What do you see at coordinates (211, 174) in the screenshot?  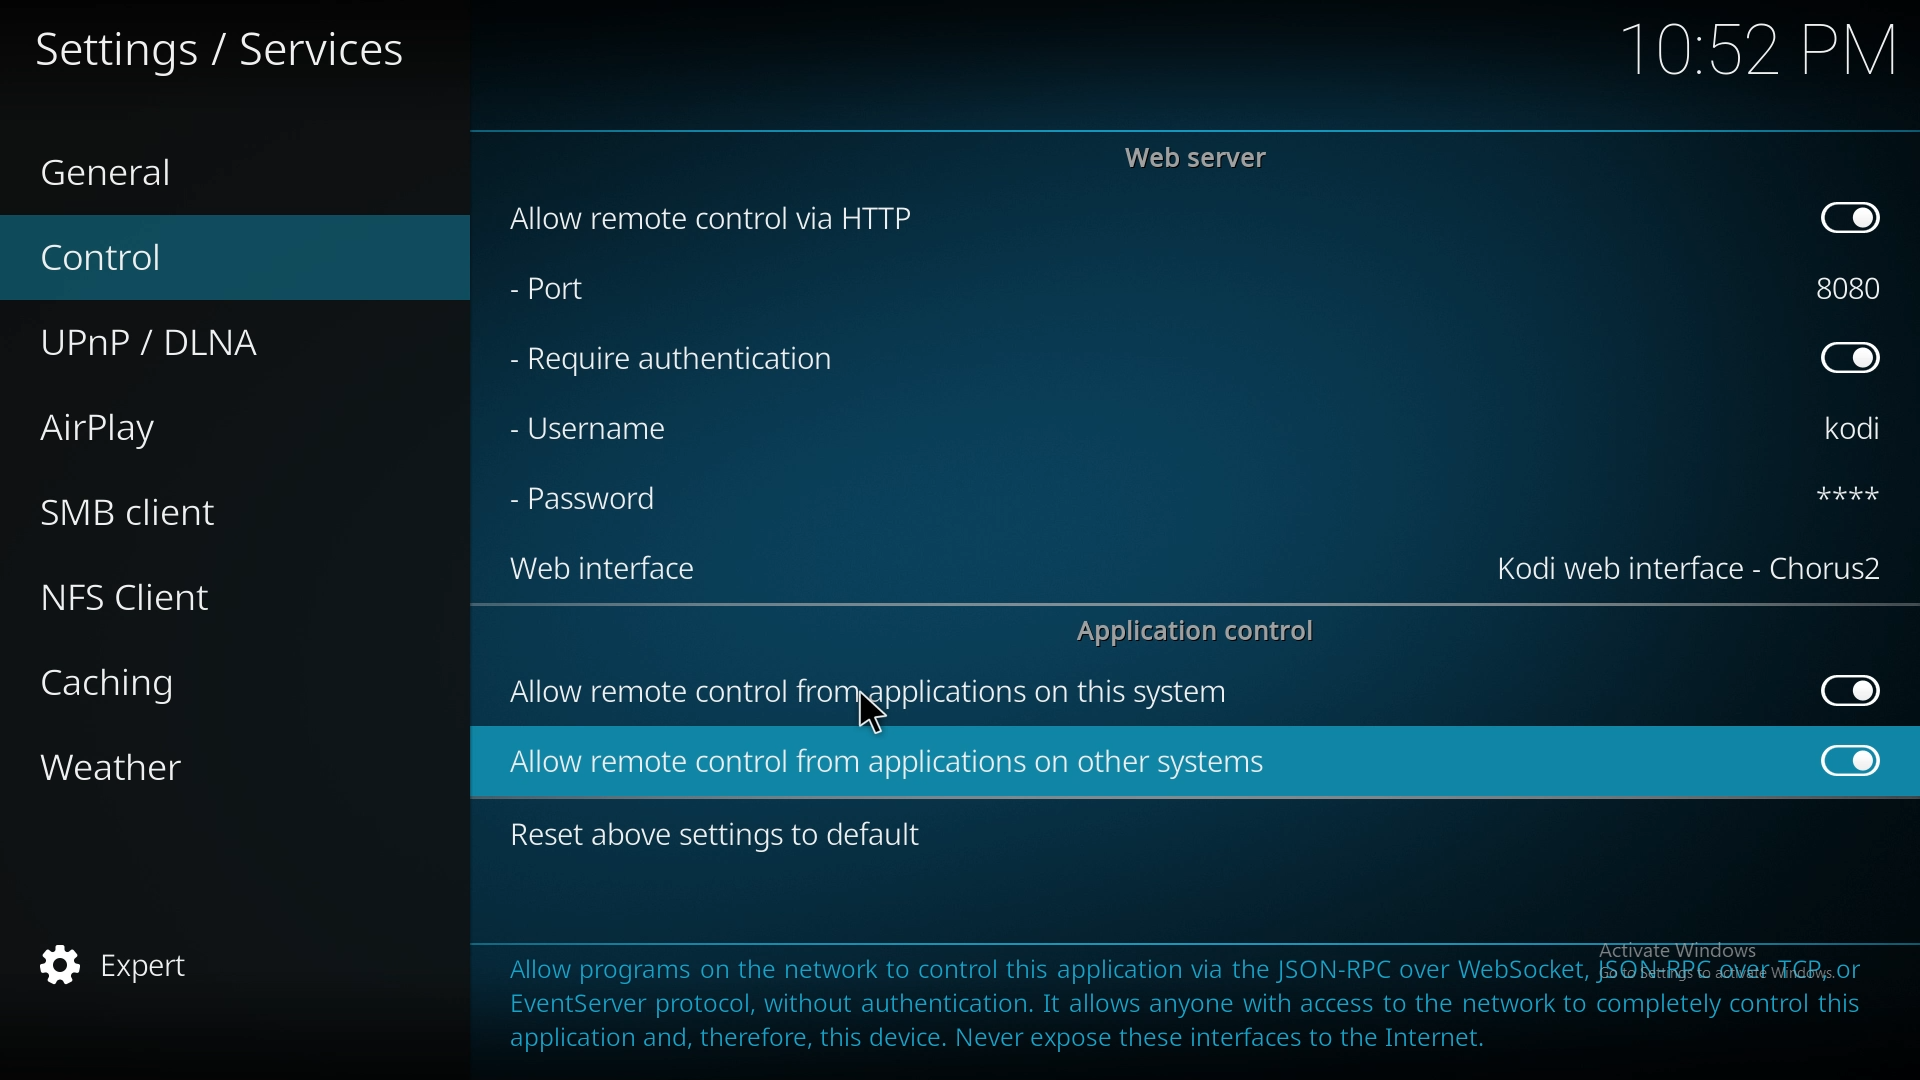 I see `general` at bounding box center [211, 174].